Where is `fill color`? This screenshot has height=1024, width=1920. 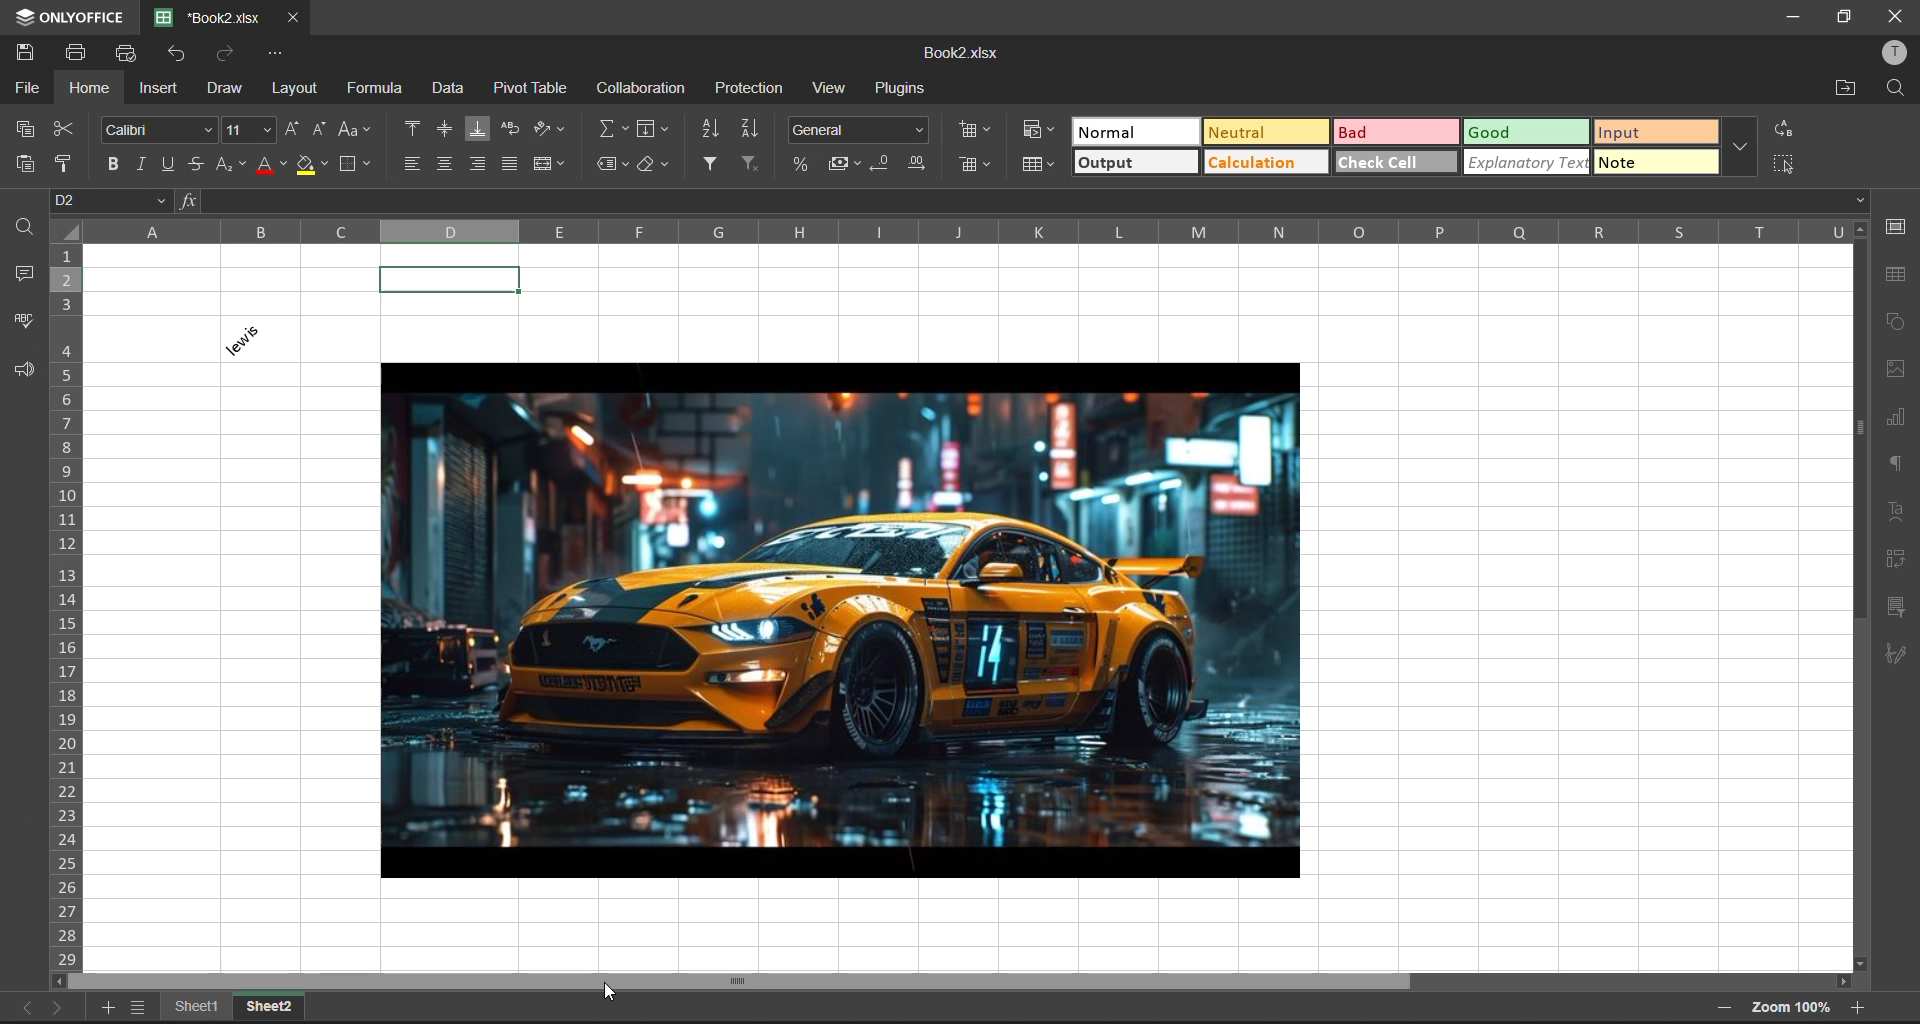
fill color is located at coordinates (312, 165).